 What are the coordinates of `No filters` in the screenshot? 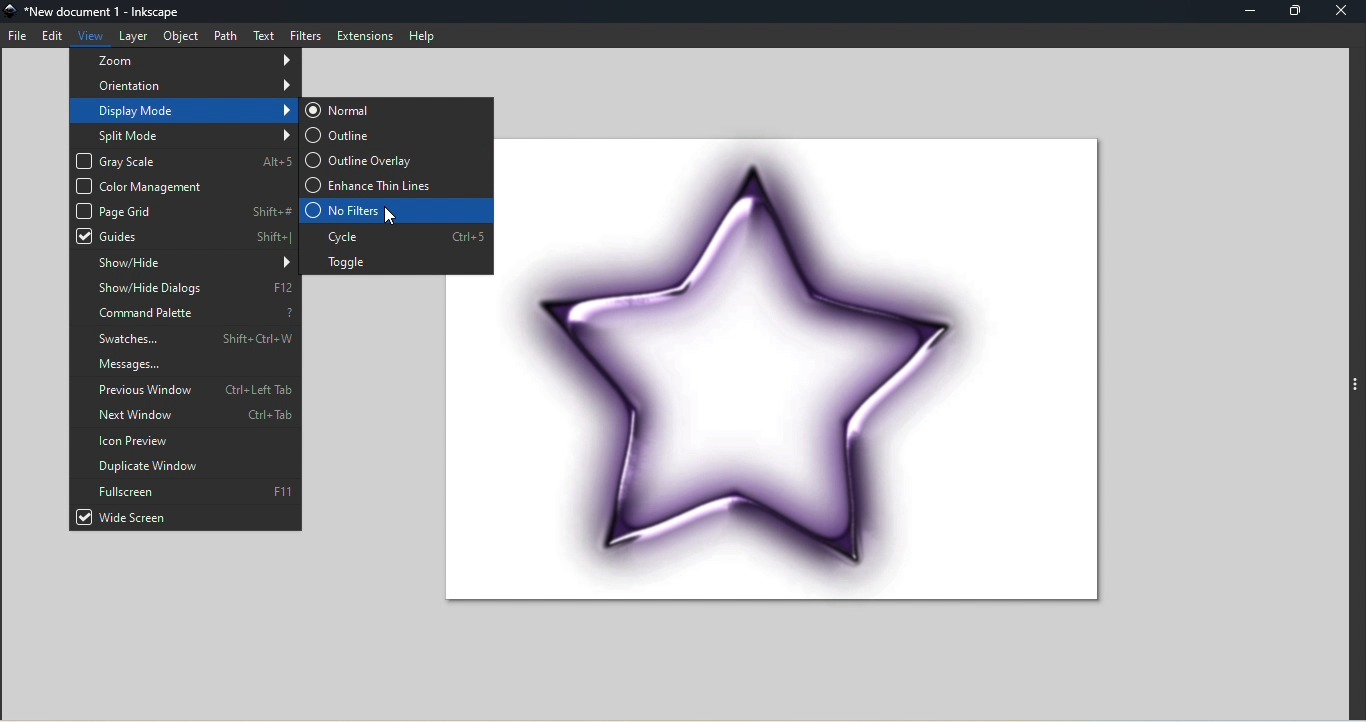 It's located at (396, 210).